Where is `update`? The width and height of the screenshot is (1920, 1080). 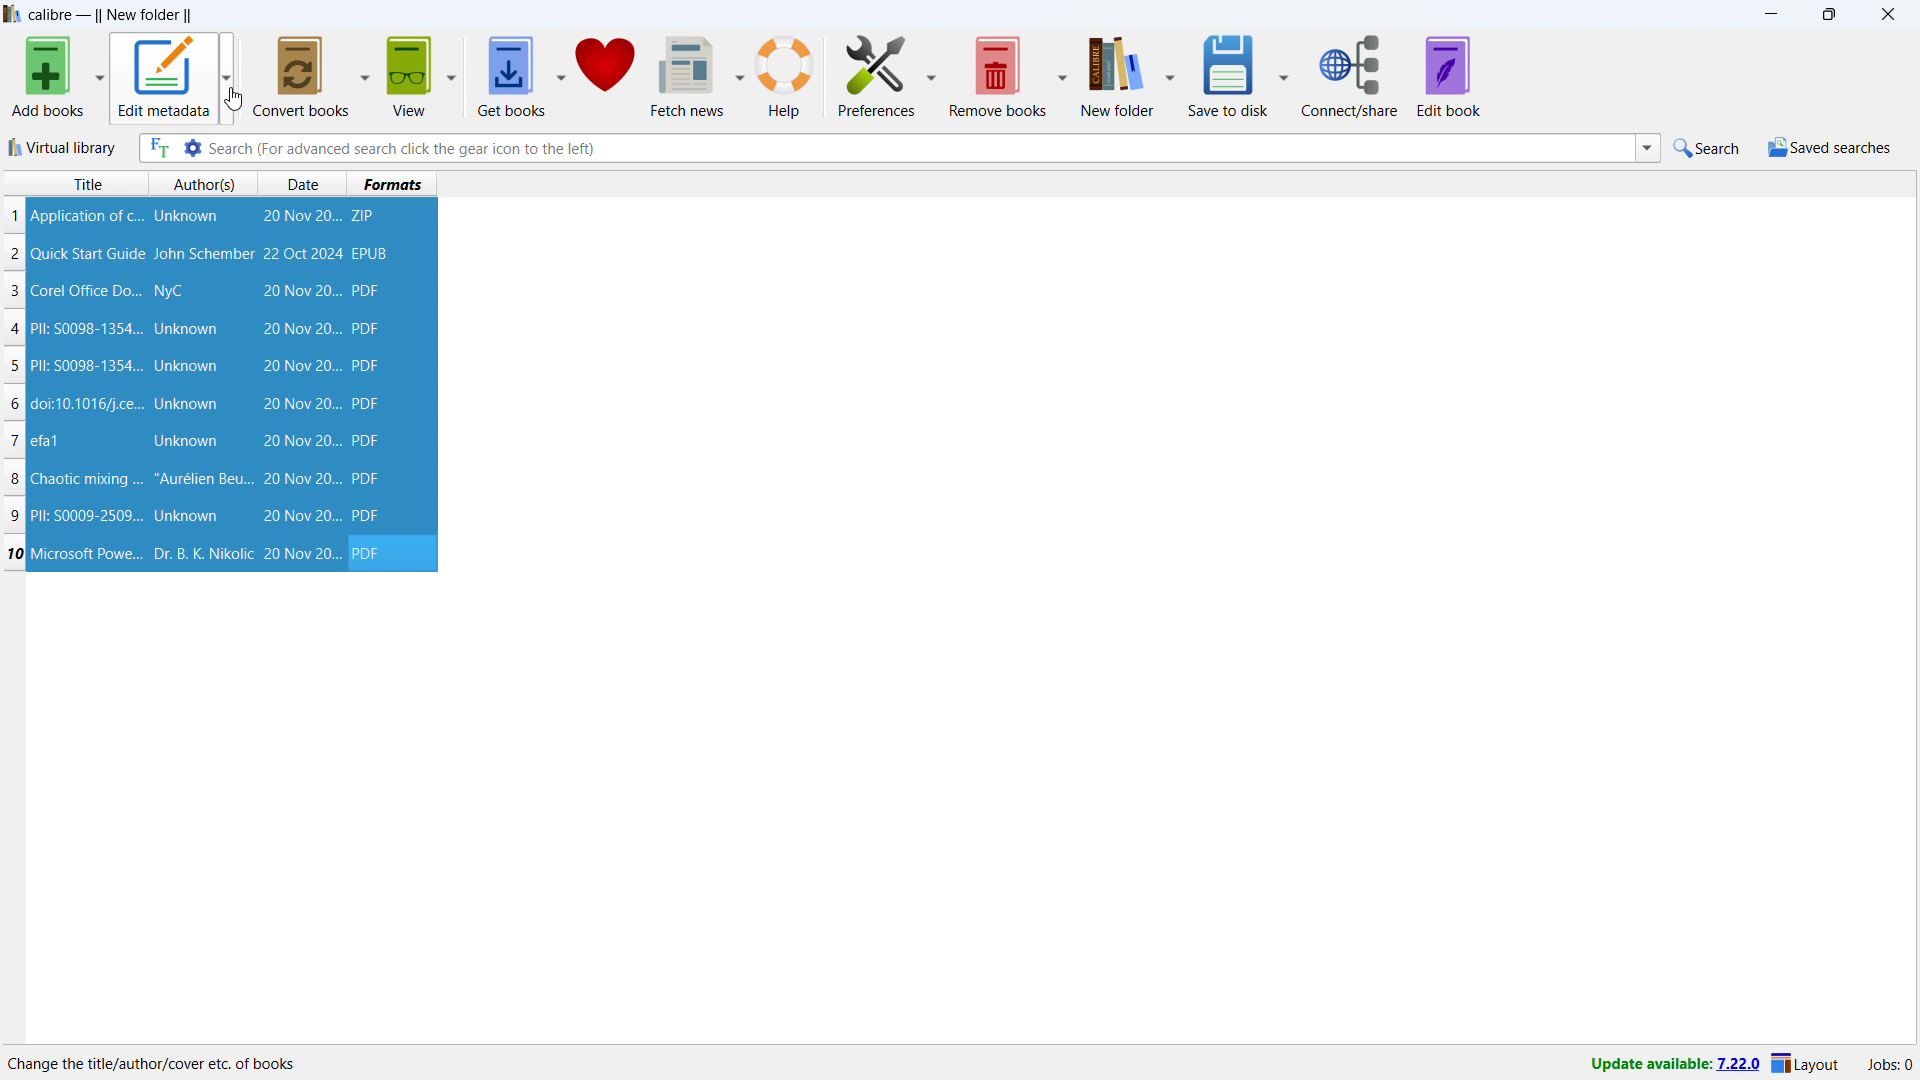 update is located at coordinates (1671, 1065).